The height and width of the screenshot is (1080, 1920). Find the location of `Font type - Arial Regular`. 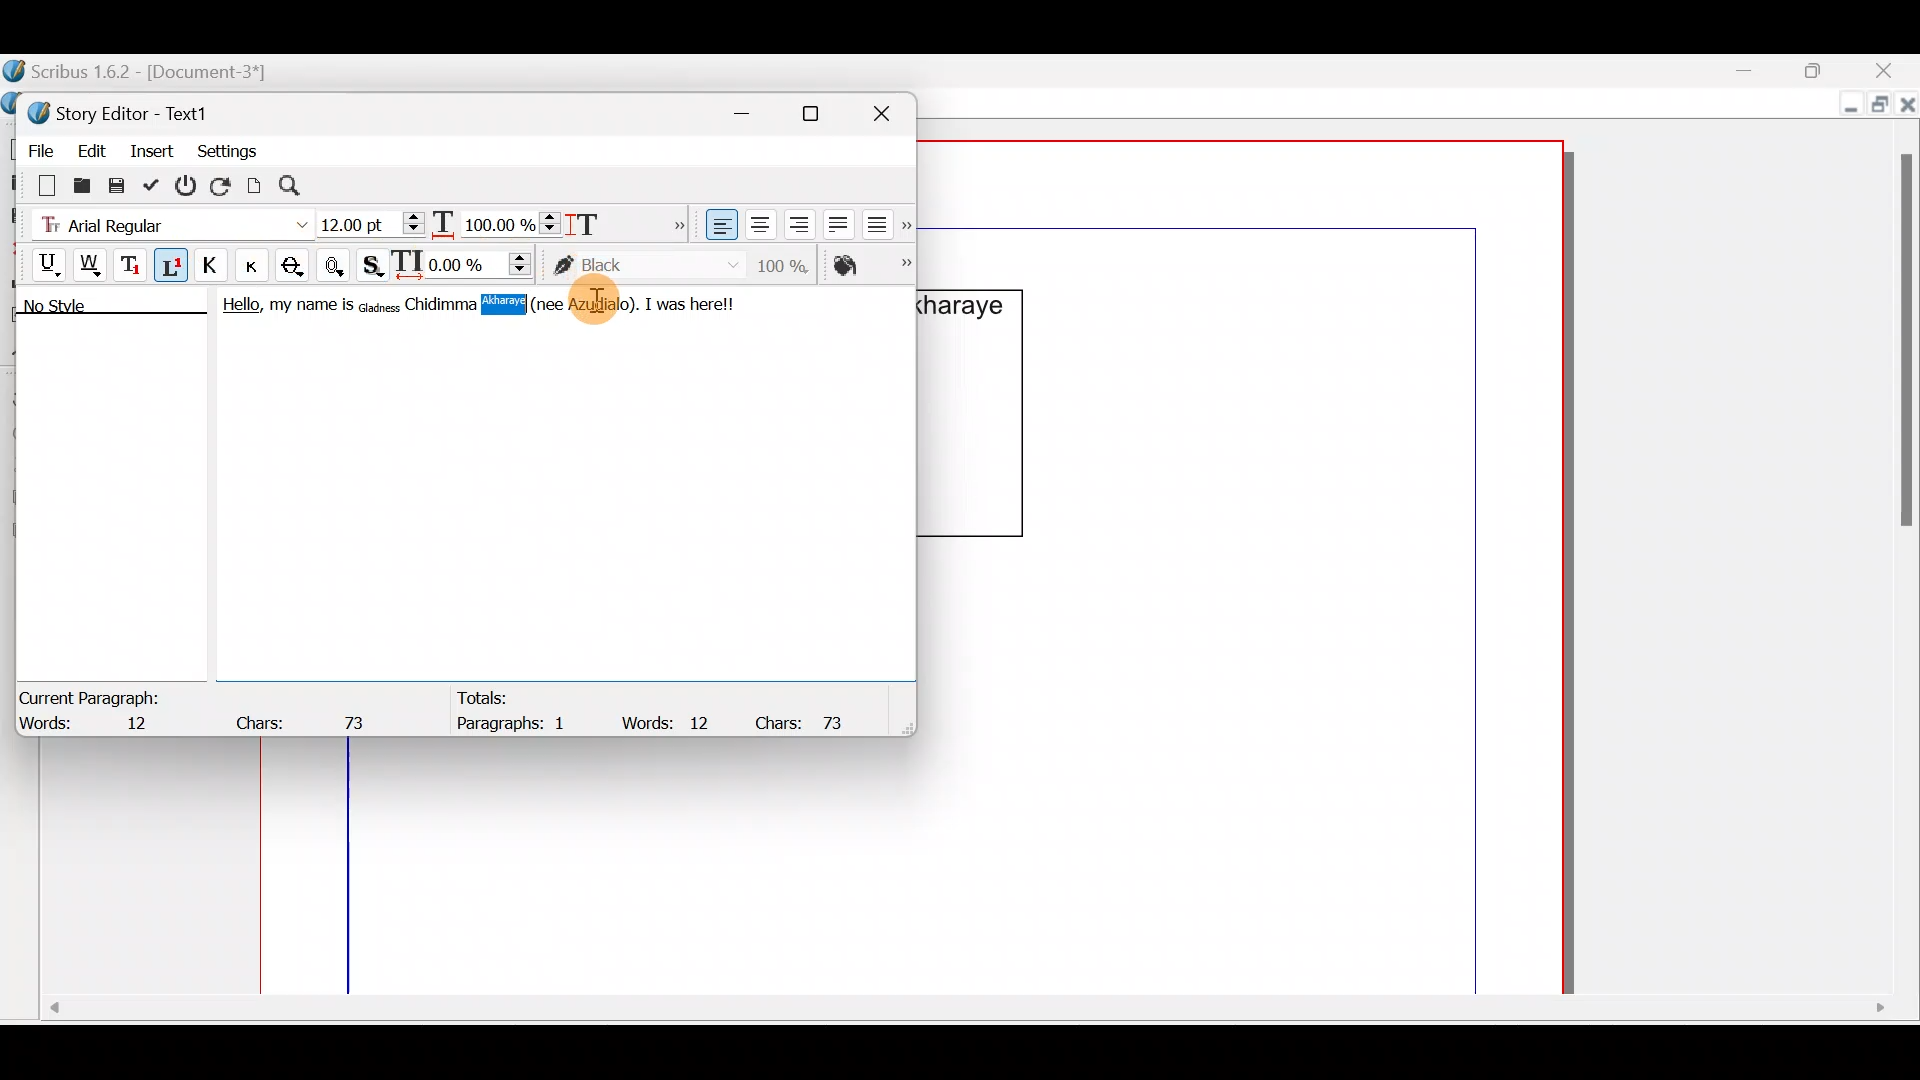

Font type - Arial Regular is located at coordinates (166, 221).